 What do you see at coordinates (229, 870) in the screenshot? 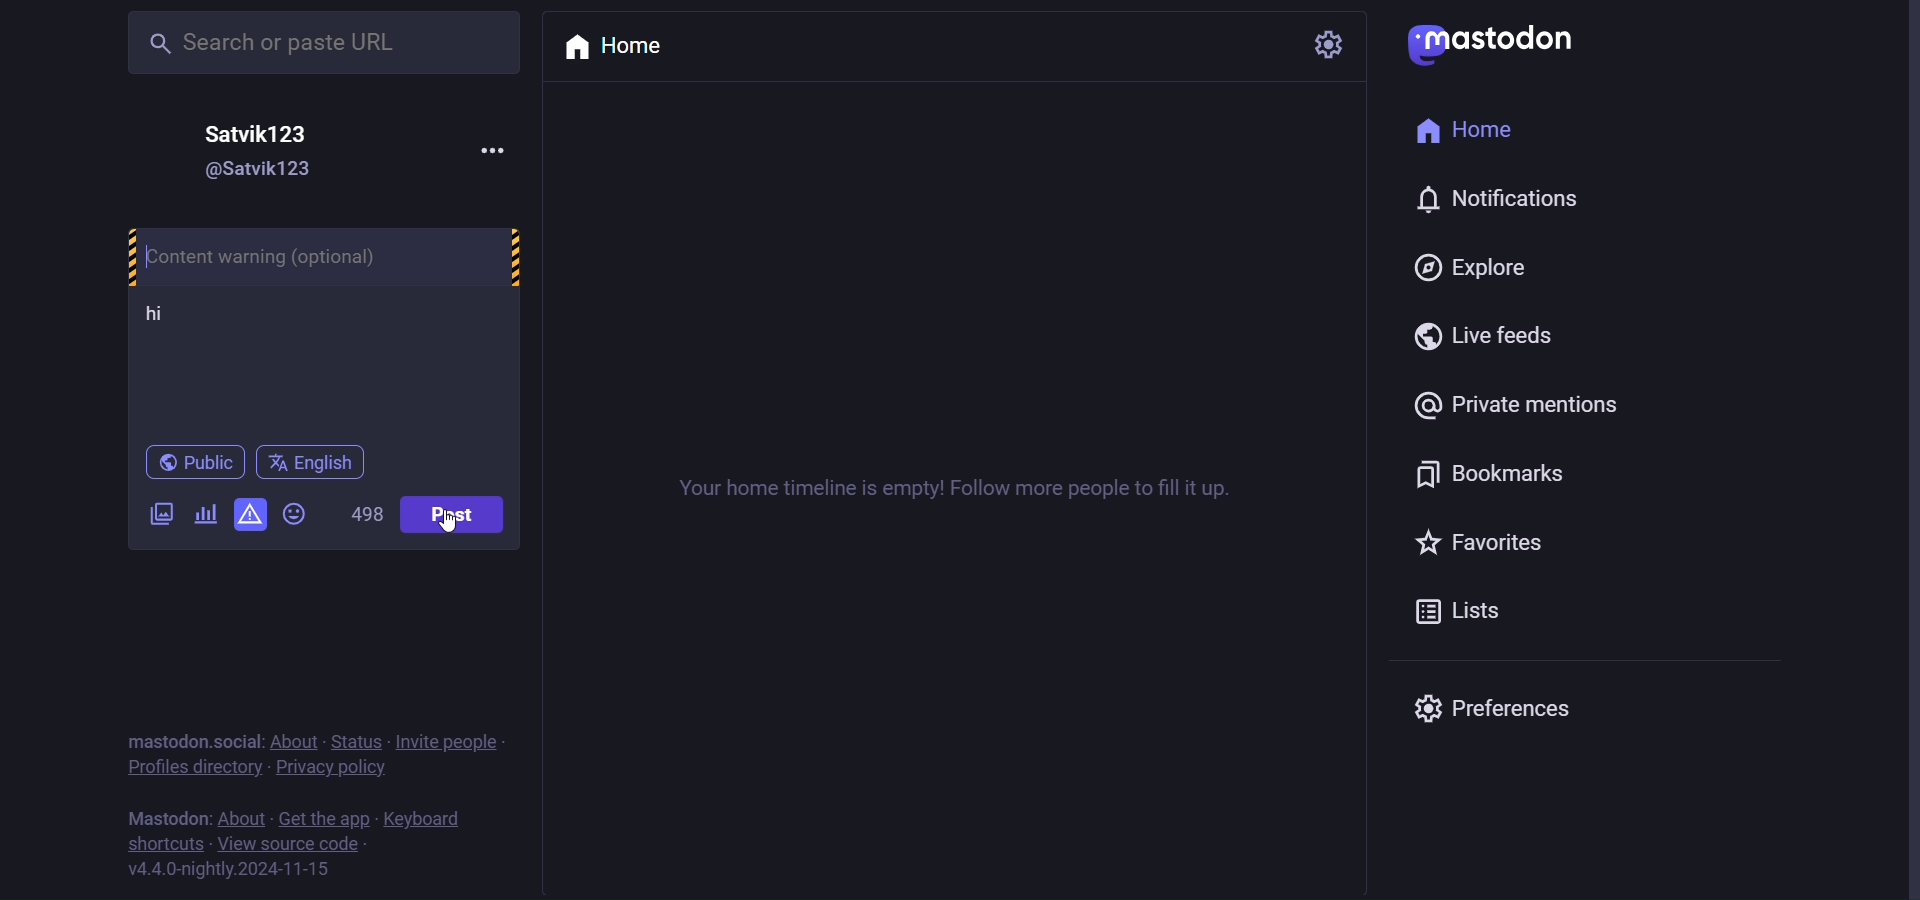
I see `version` at bounding box center [229, 870].